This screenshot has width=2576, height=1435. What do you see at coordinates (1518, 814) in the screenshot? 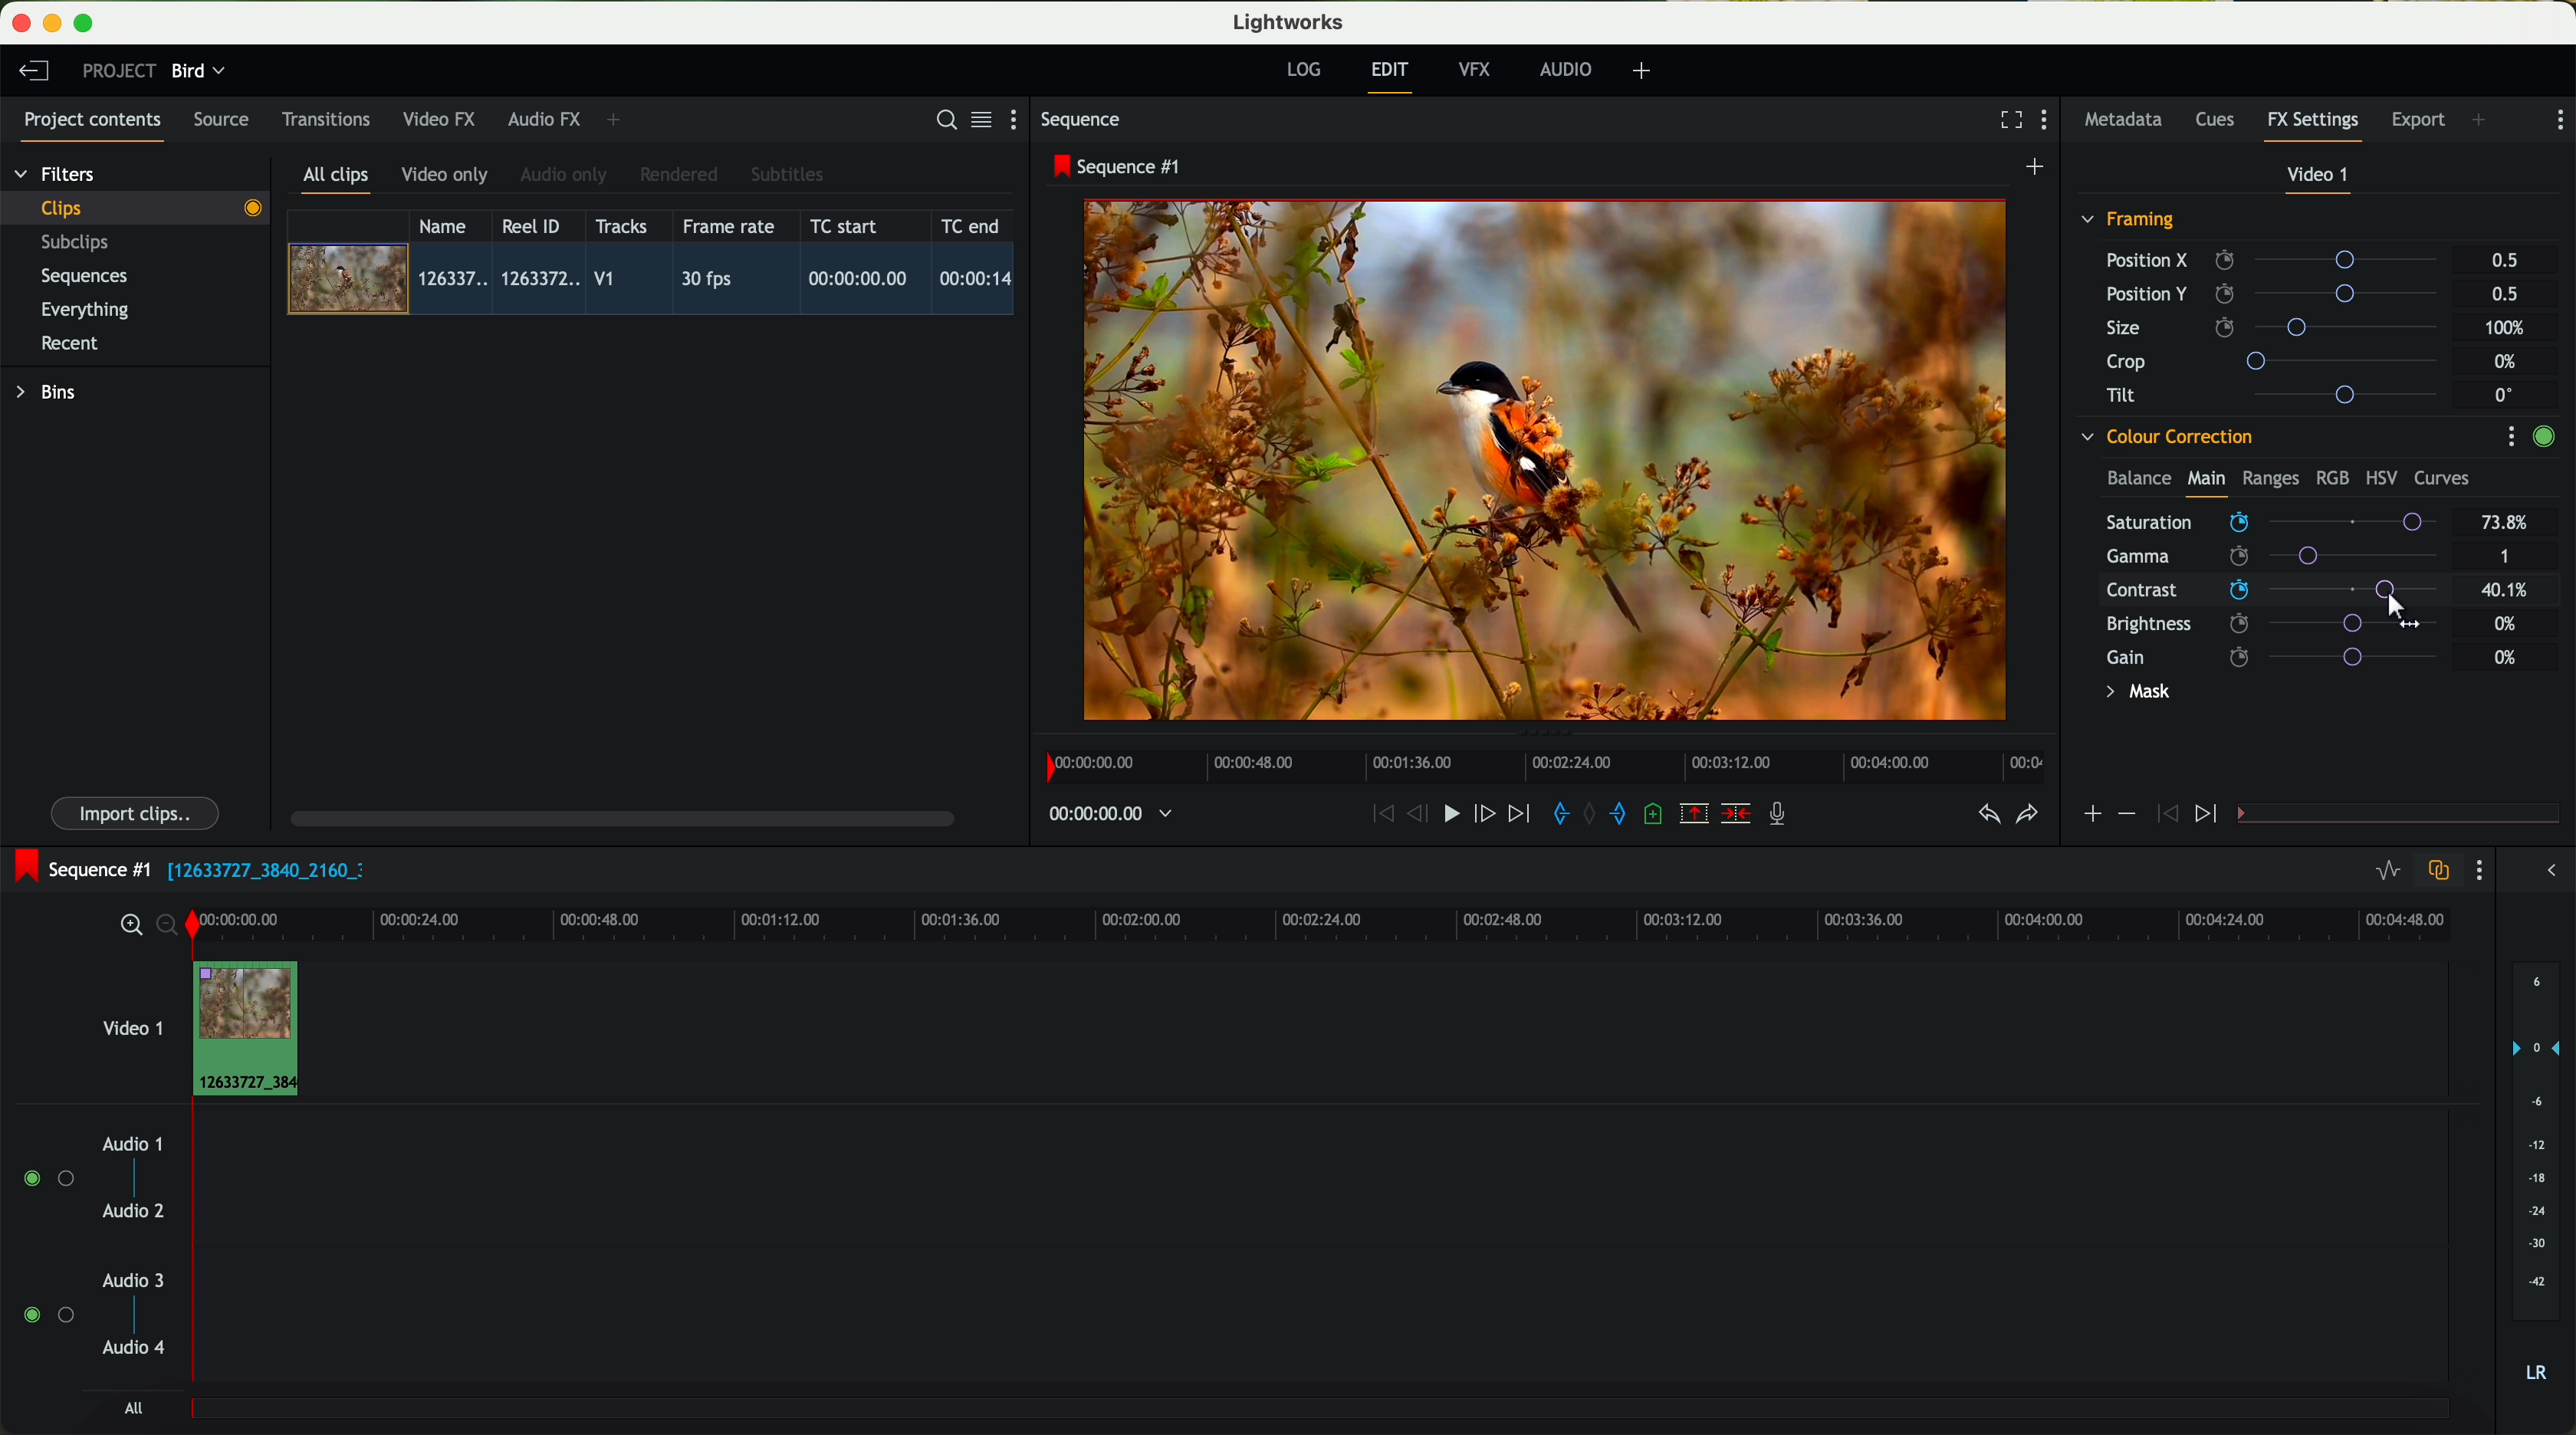
I see `move foward` at bounding box center [1518, 814].